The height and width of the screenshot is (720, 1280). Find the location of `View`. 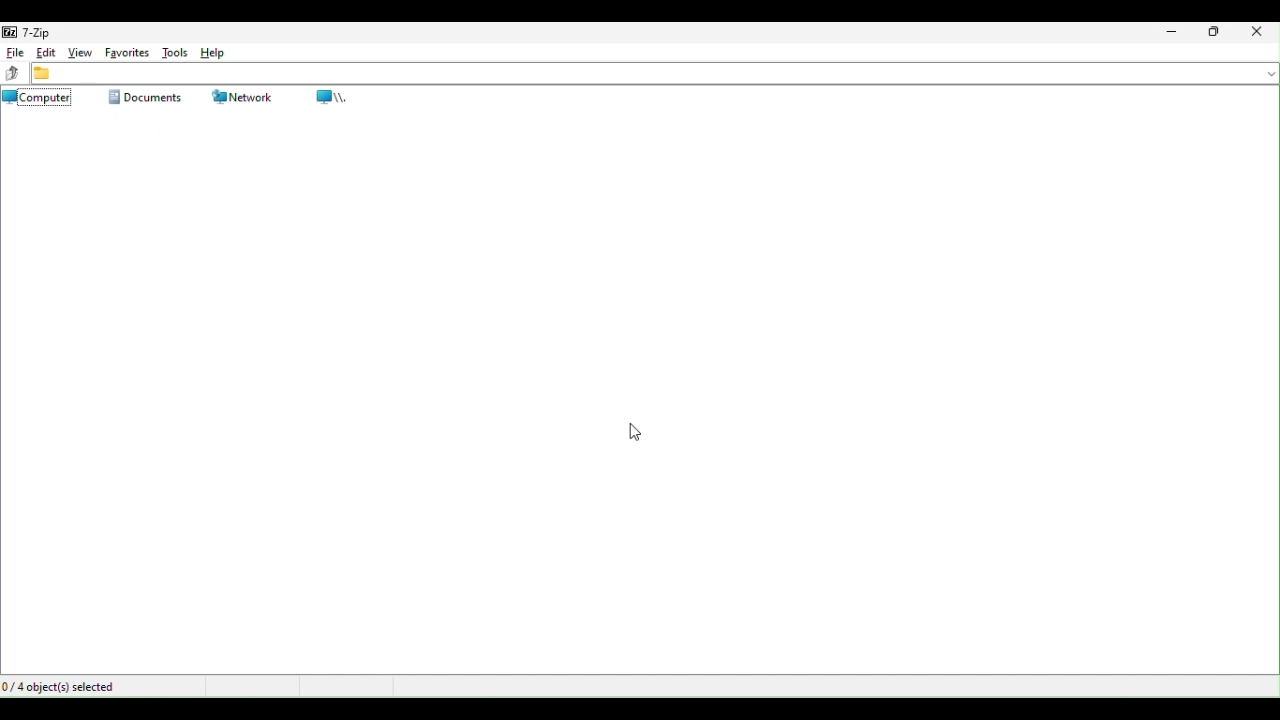

View is located at coordinates (83, 53).